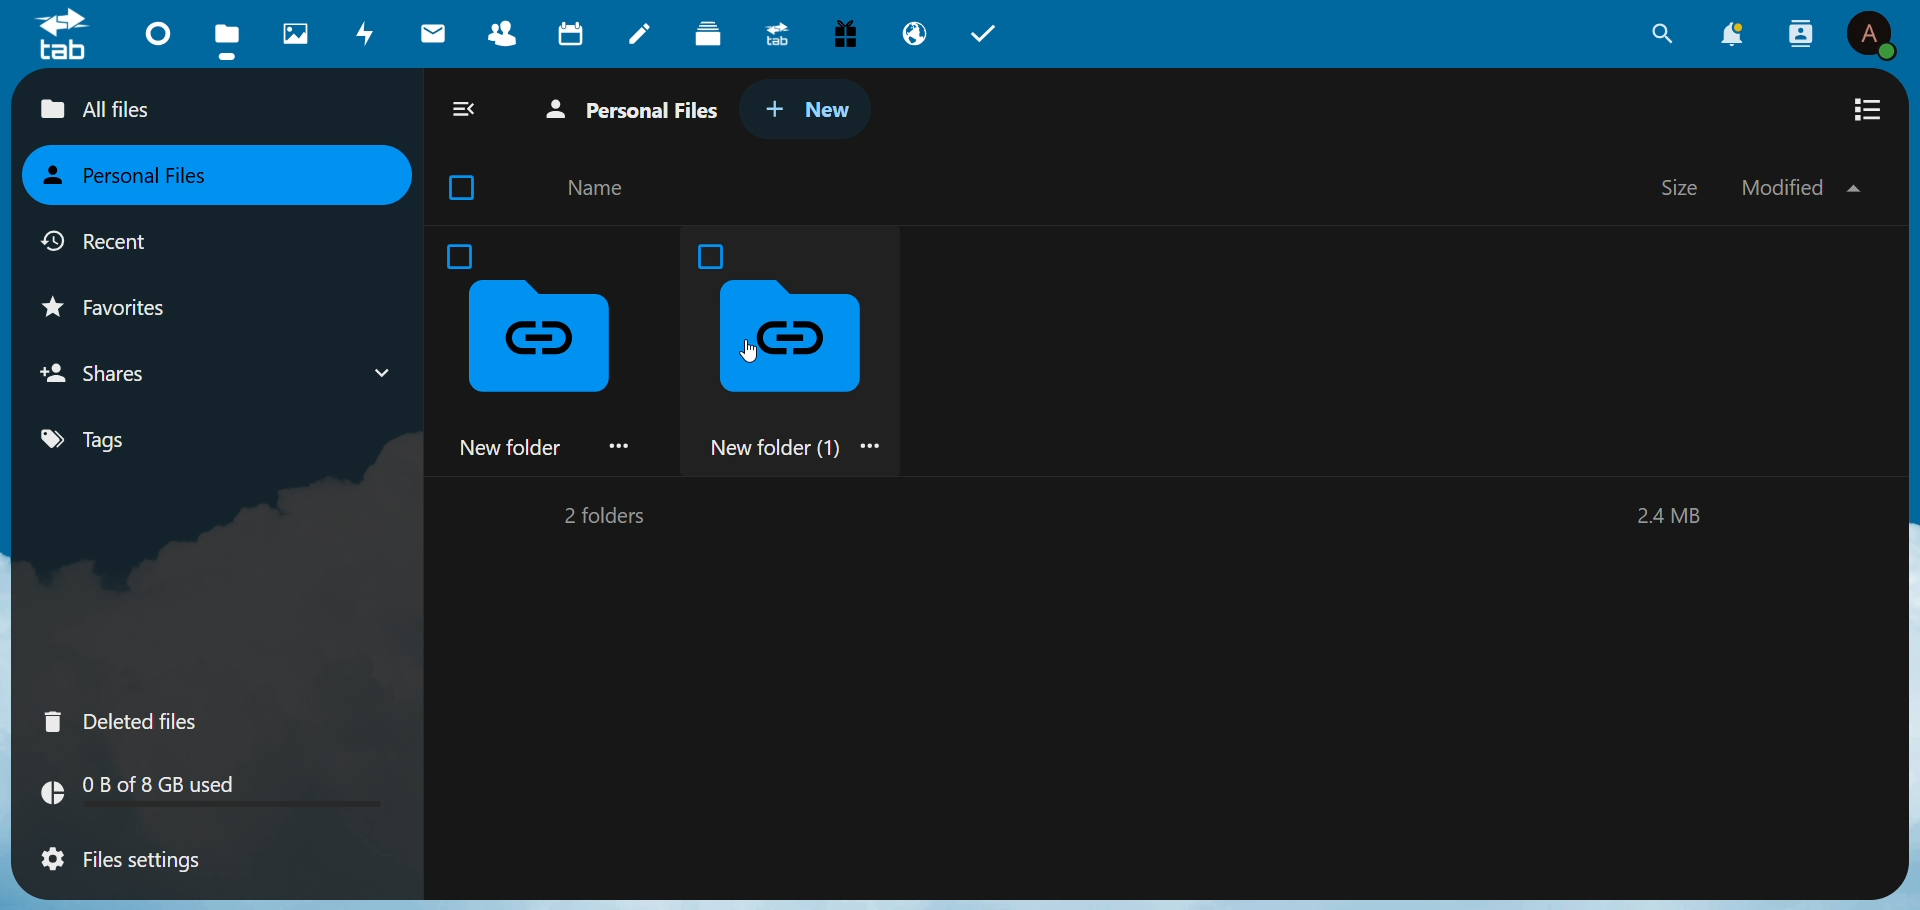  I want to click on search contact, so click(1798, 31).